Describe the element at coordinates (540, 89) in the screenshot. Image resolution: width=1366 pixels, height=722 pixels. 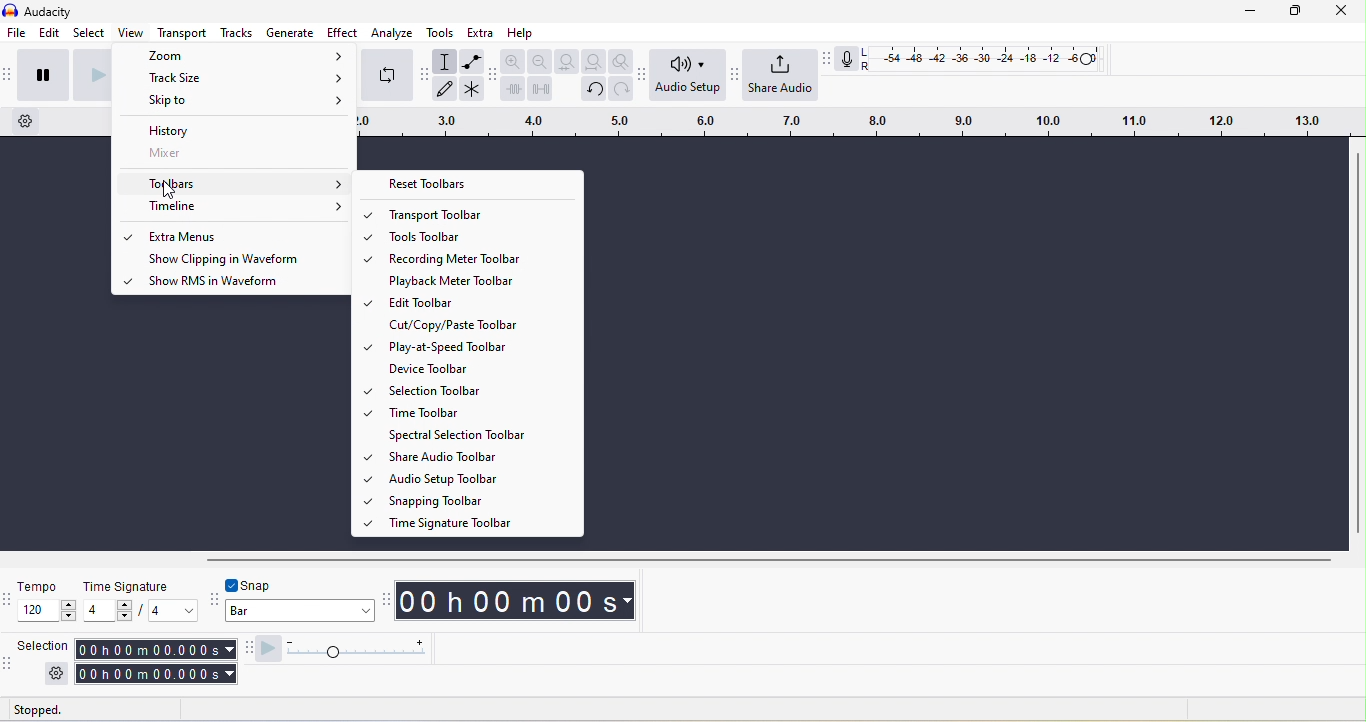
I see `silence audio selection` at that location.